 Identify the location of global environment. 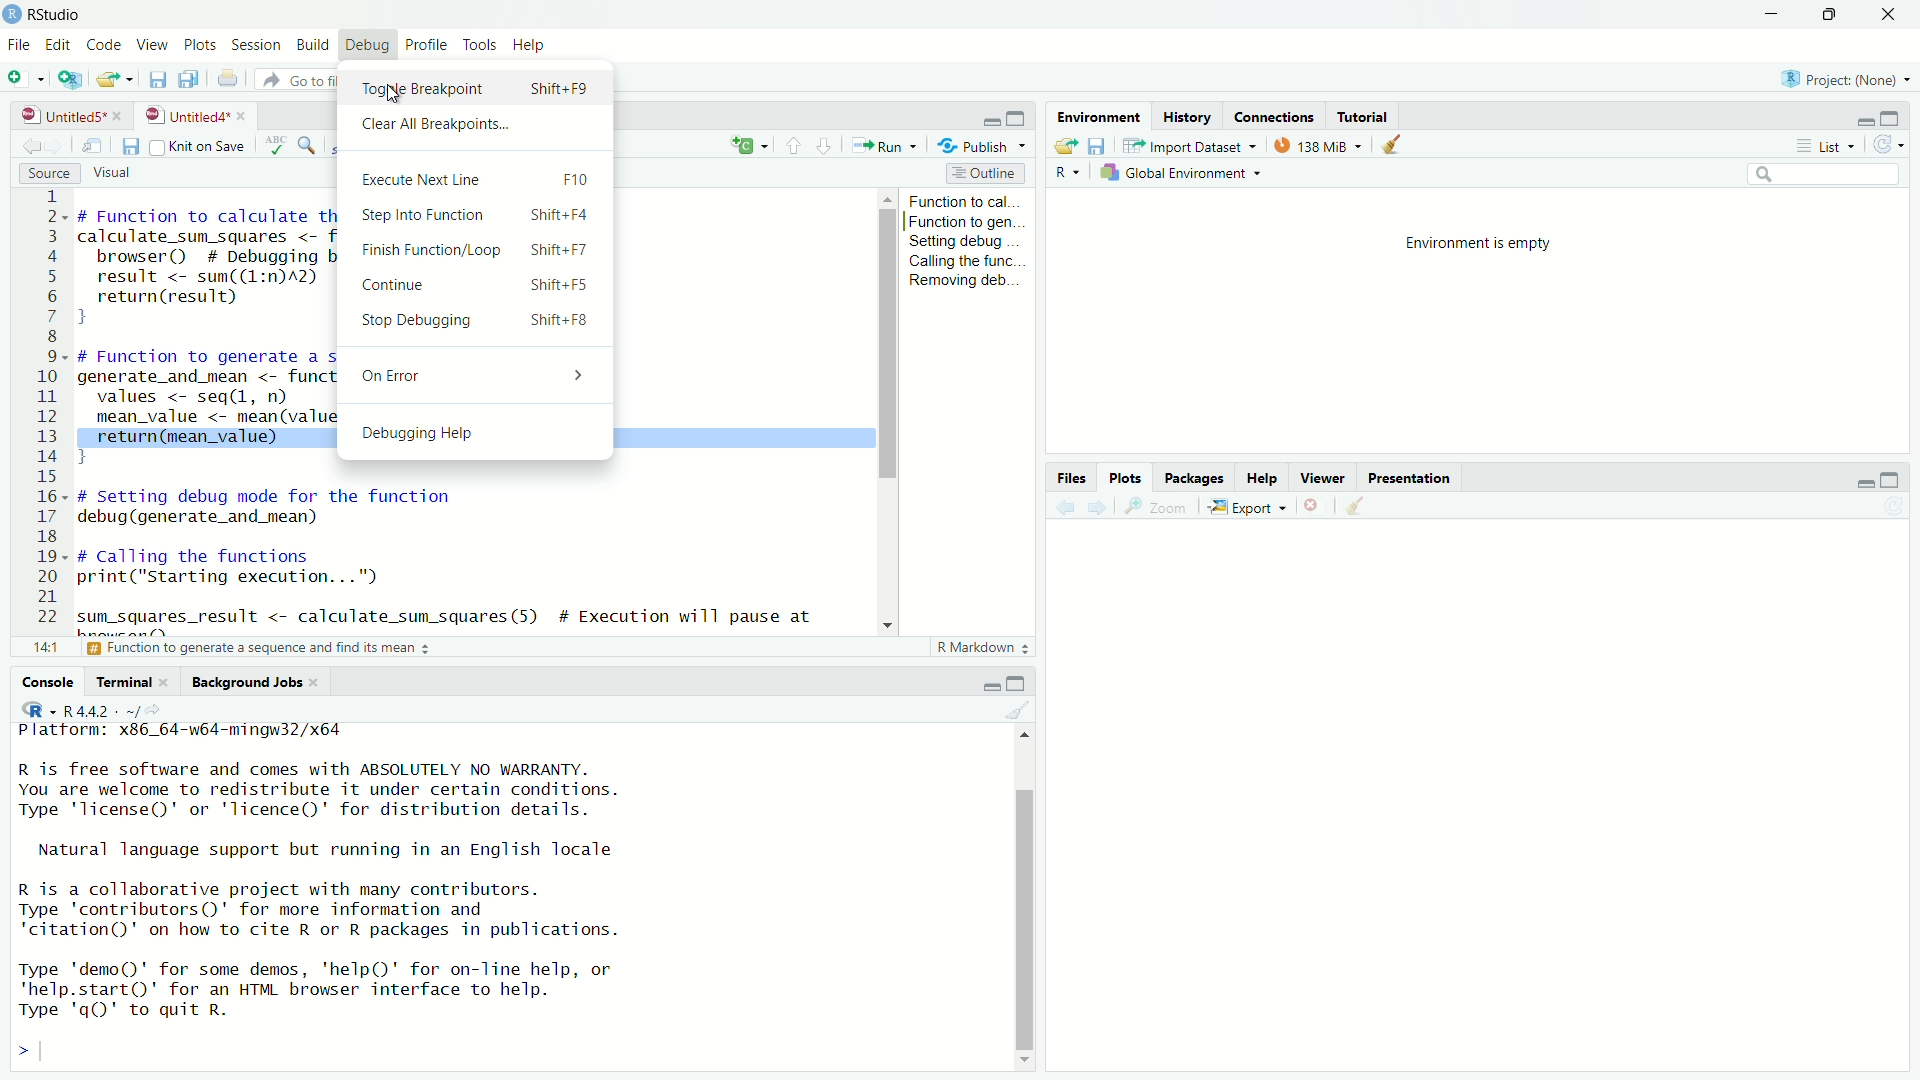
(1186, 176).